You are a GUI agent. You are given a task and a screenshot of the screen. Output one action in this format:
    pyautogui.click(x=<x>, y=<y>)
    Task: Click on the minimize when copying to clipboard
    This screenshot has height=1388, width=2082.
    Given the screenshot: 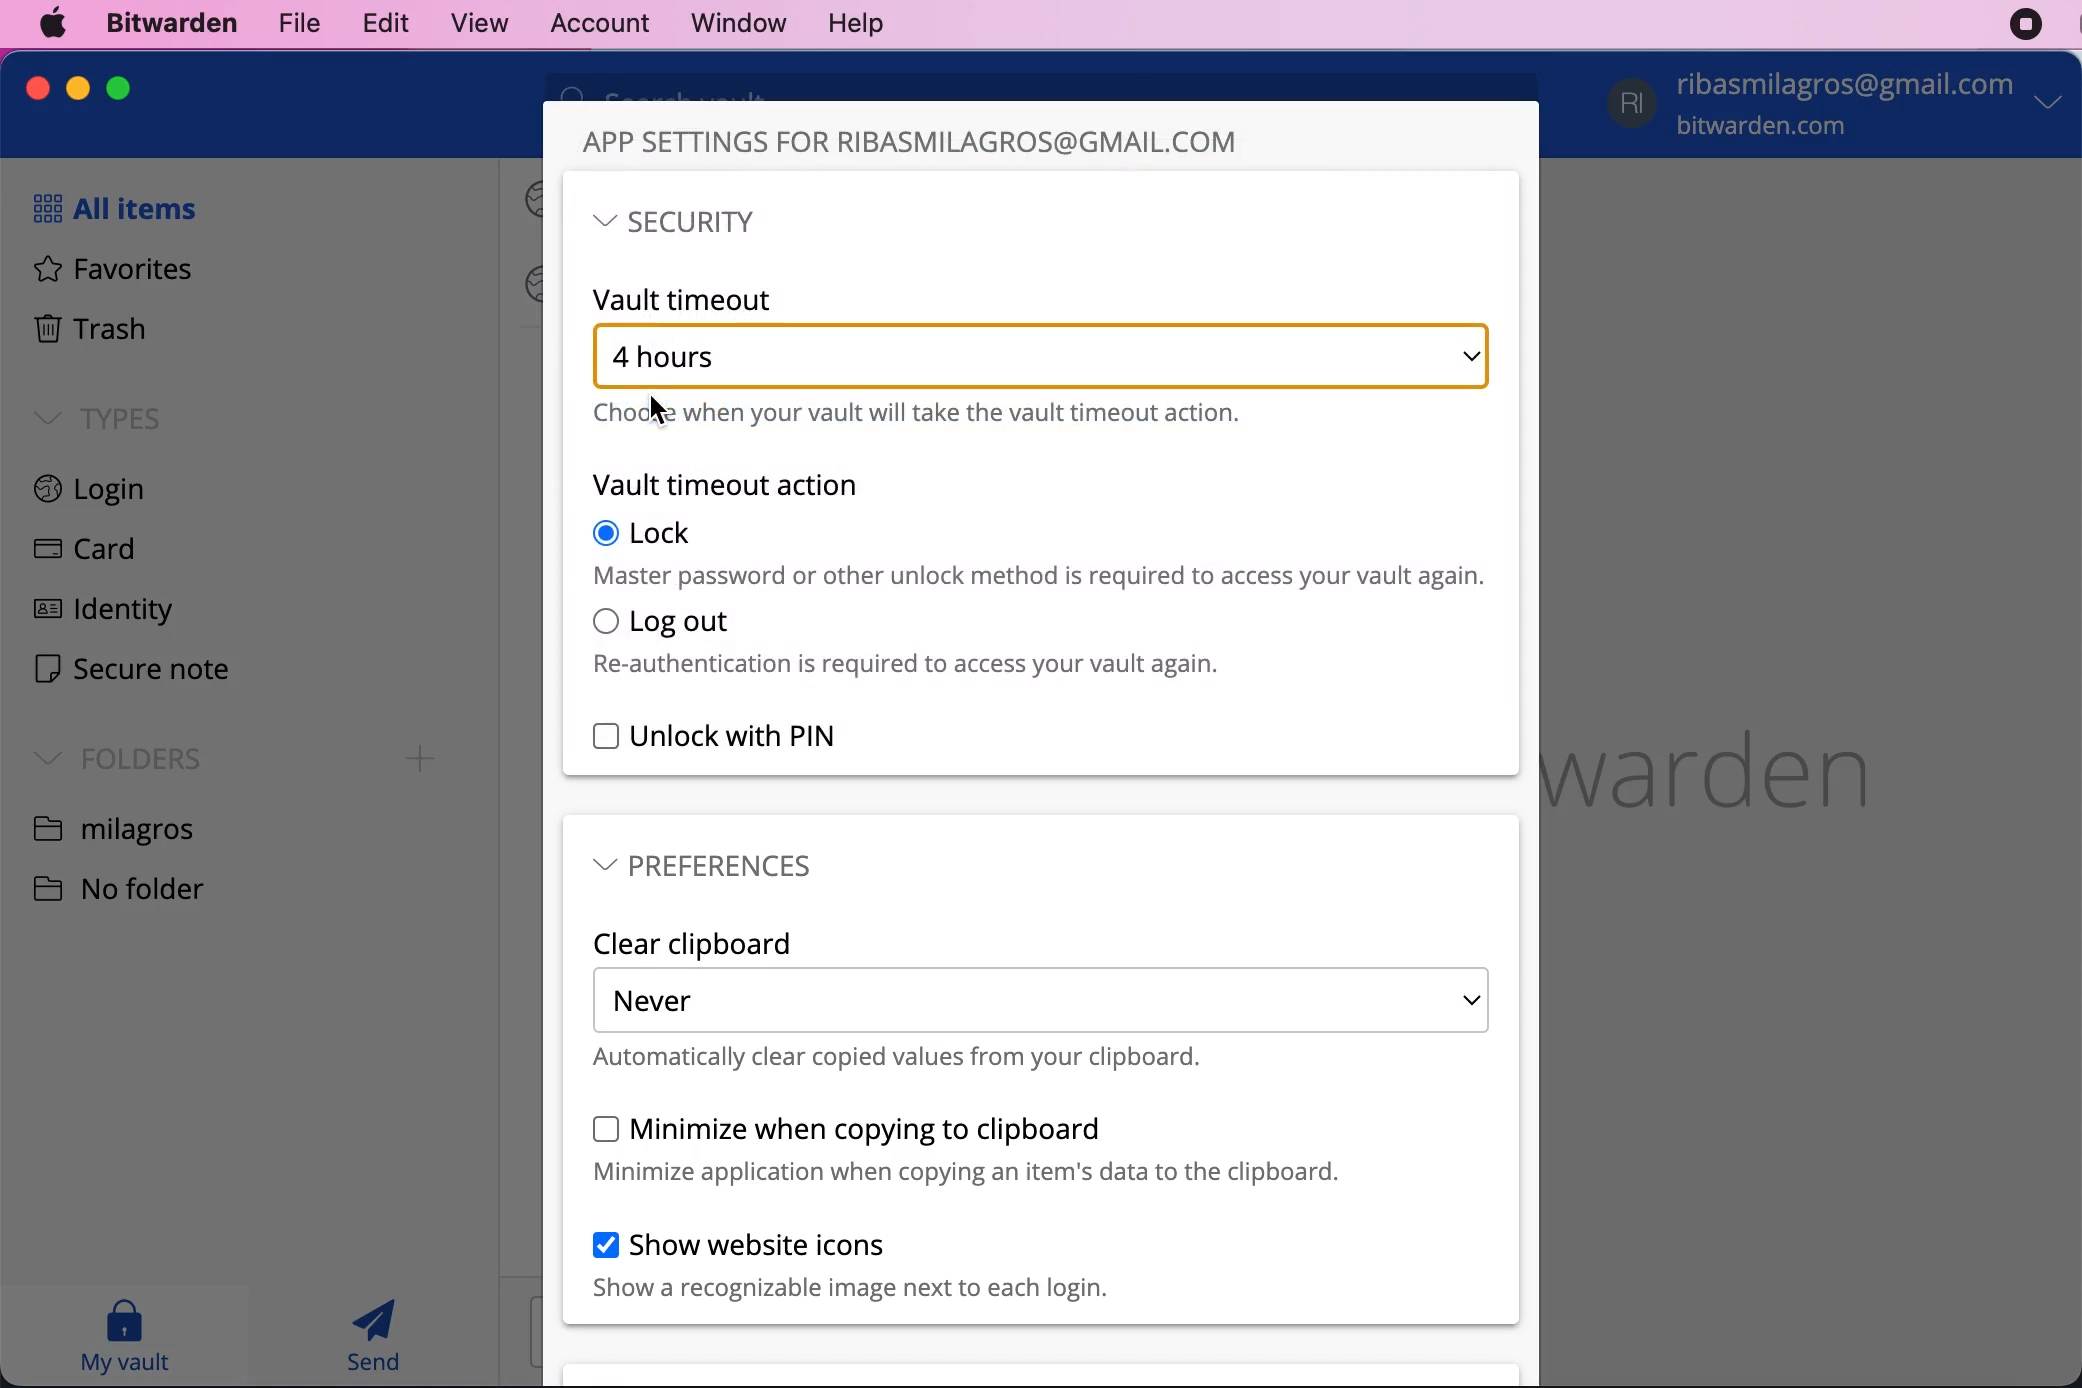 What is the action you would take?
    pyautogui.click(x=966, y=1149)
    